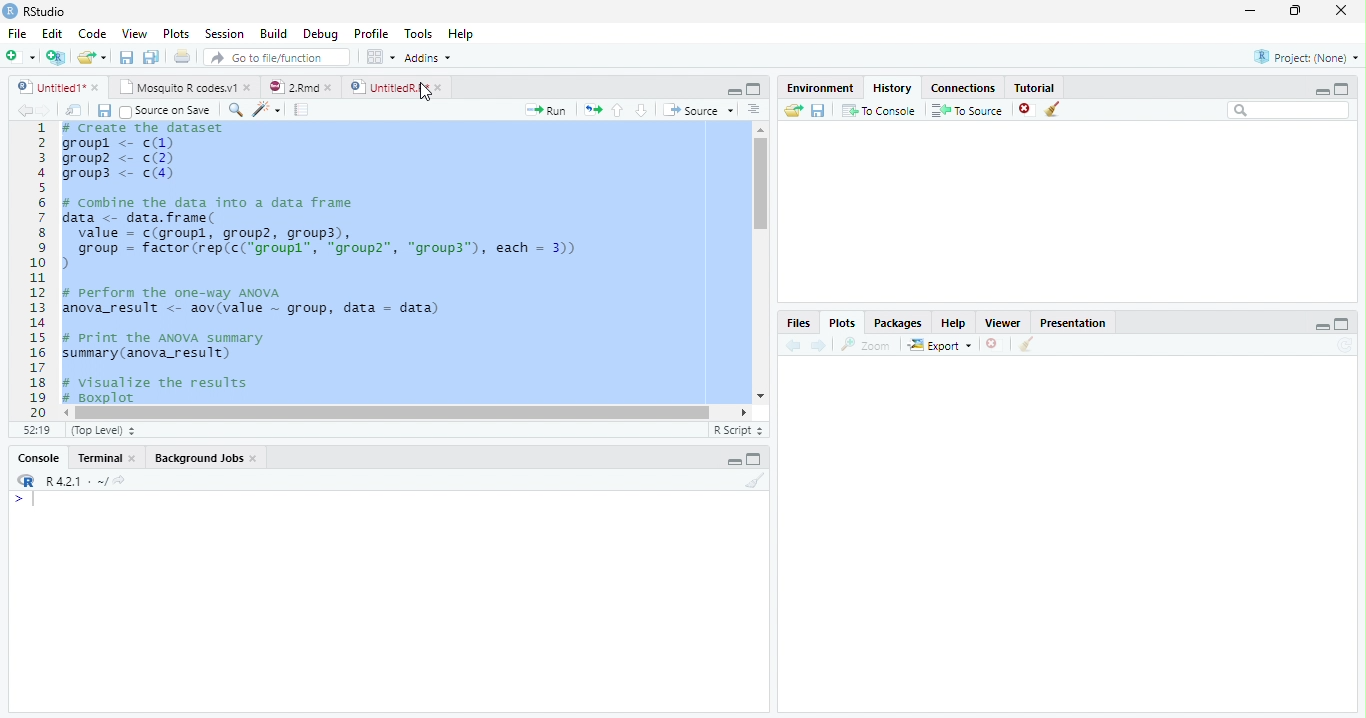 The height and width of the screenshot is (718, 1366). Describe the element at coordinates (970, 112) in the screenshot. I see `To source` at that location.